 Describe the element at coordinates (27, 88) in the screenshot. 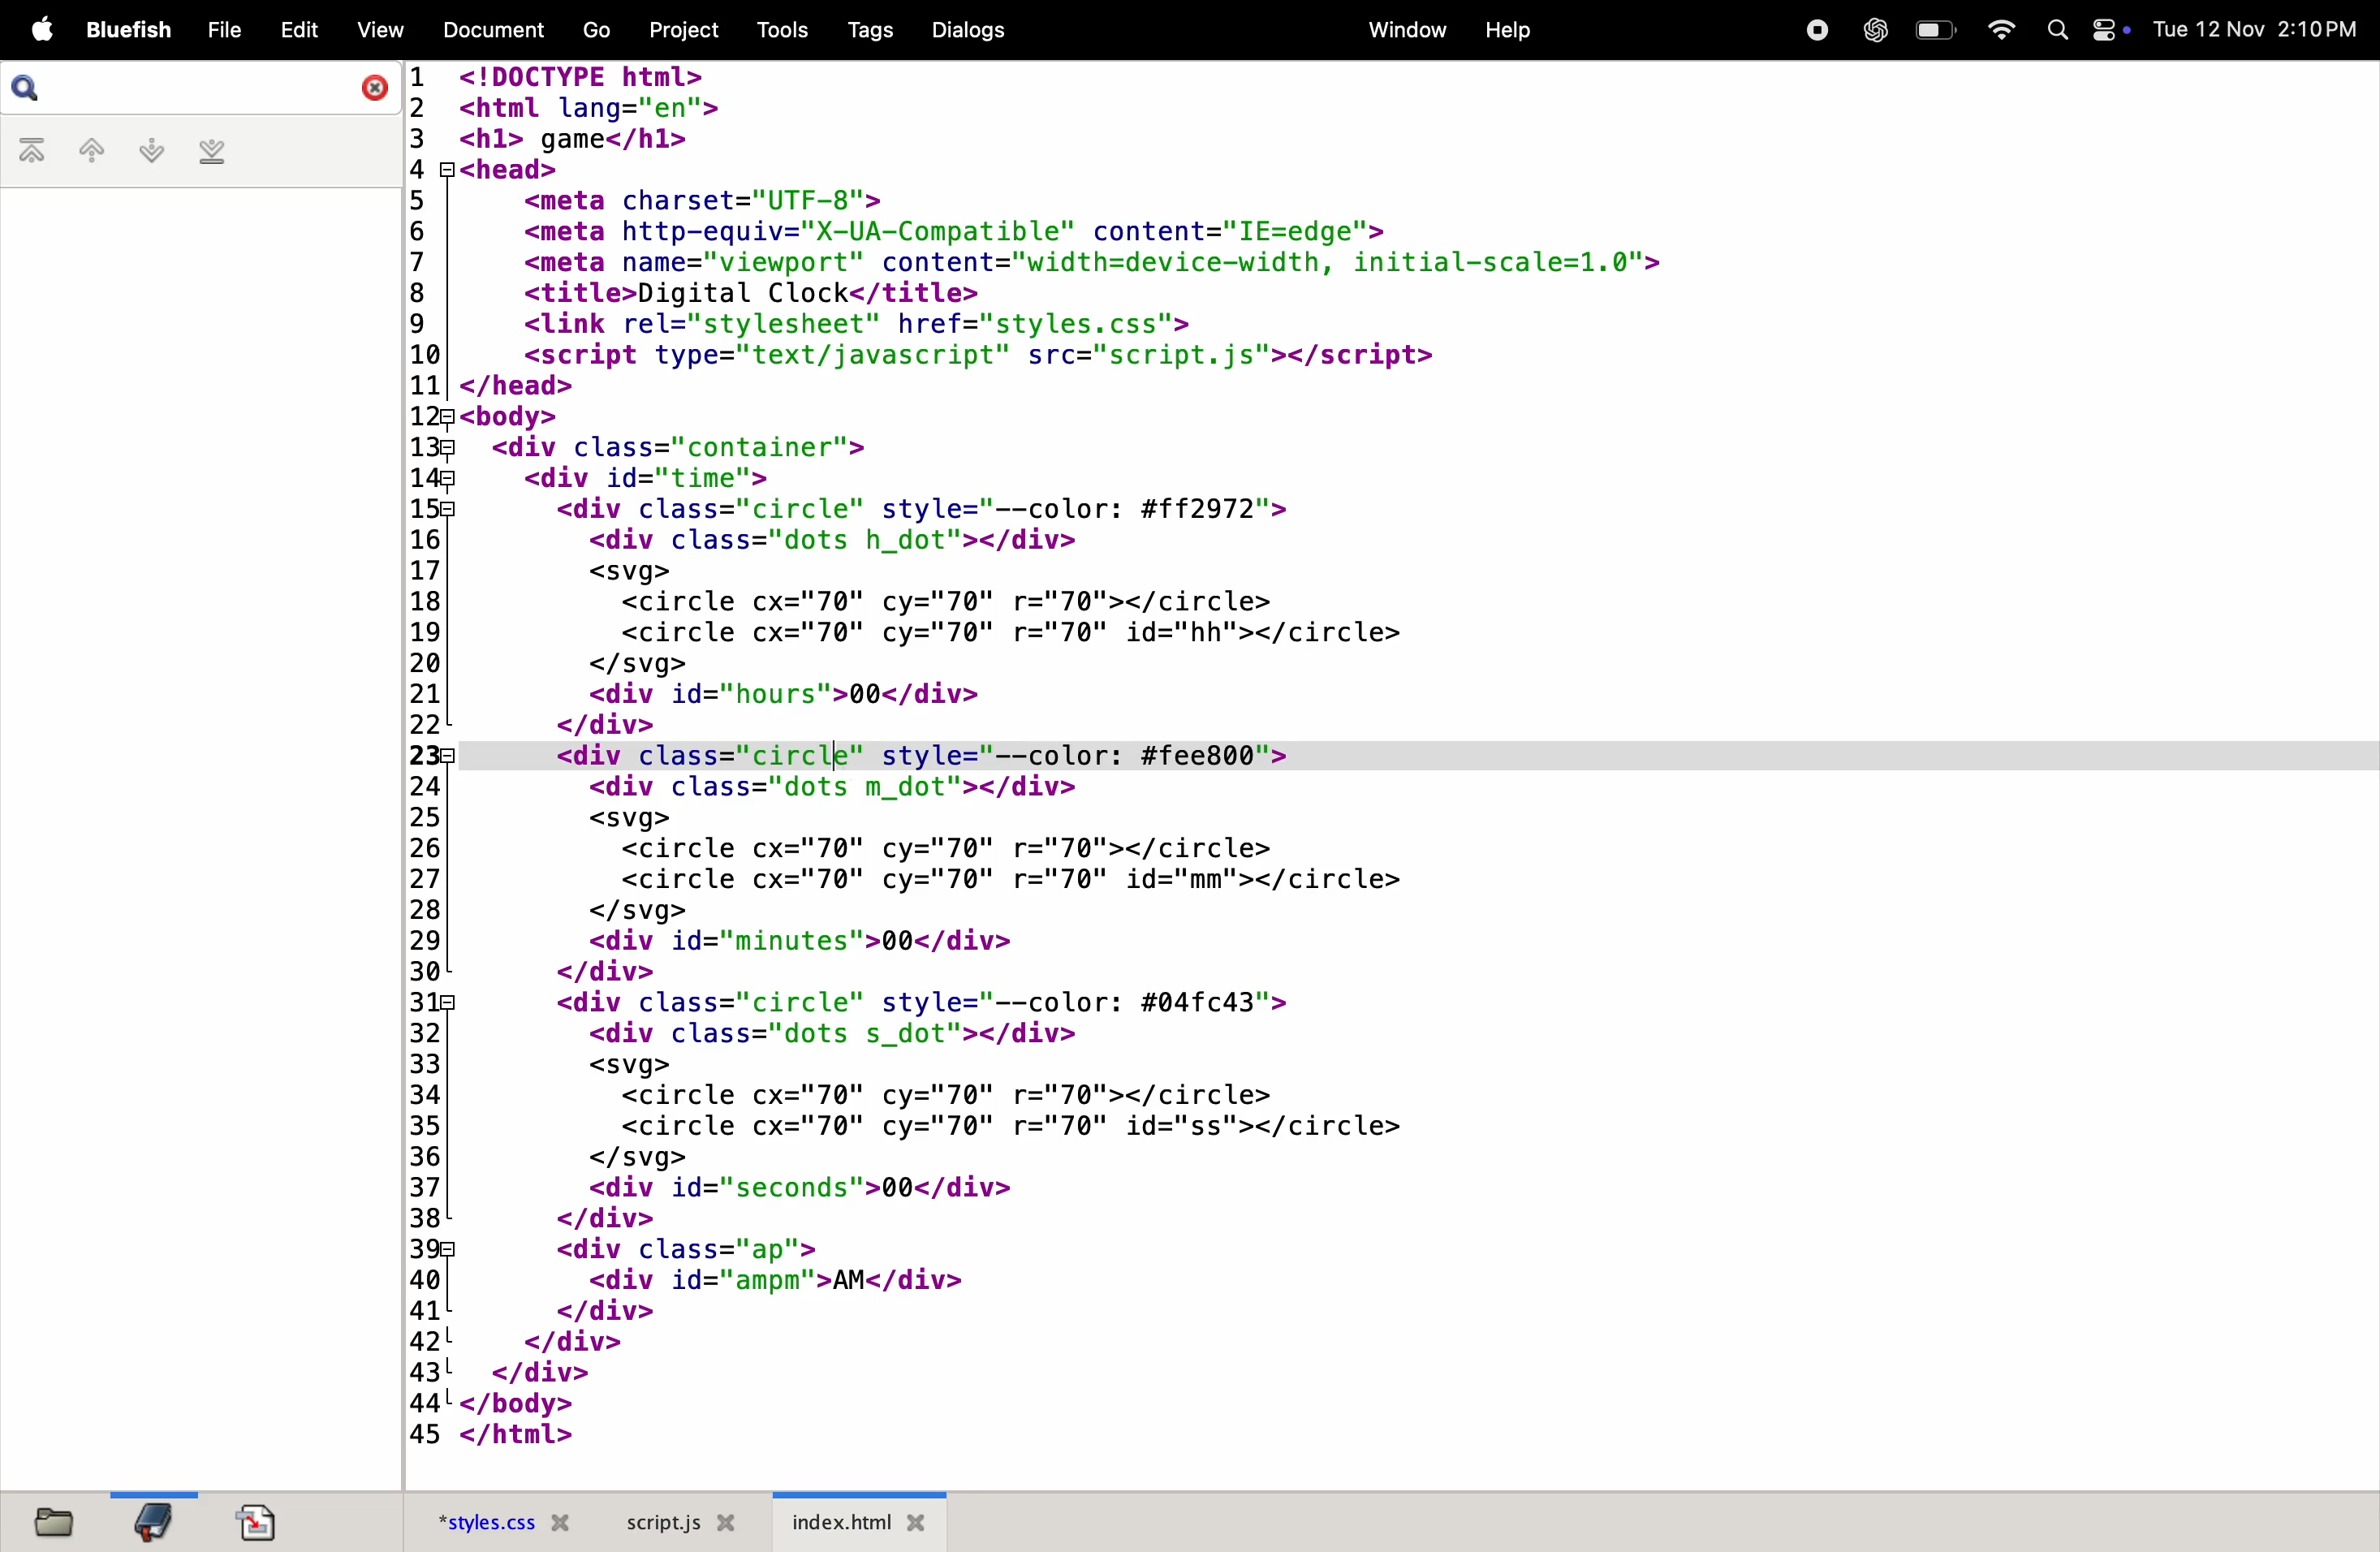

I see `search bar` at that location.